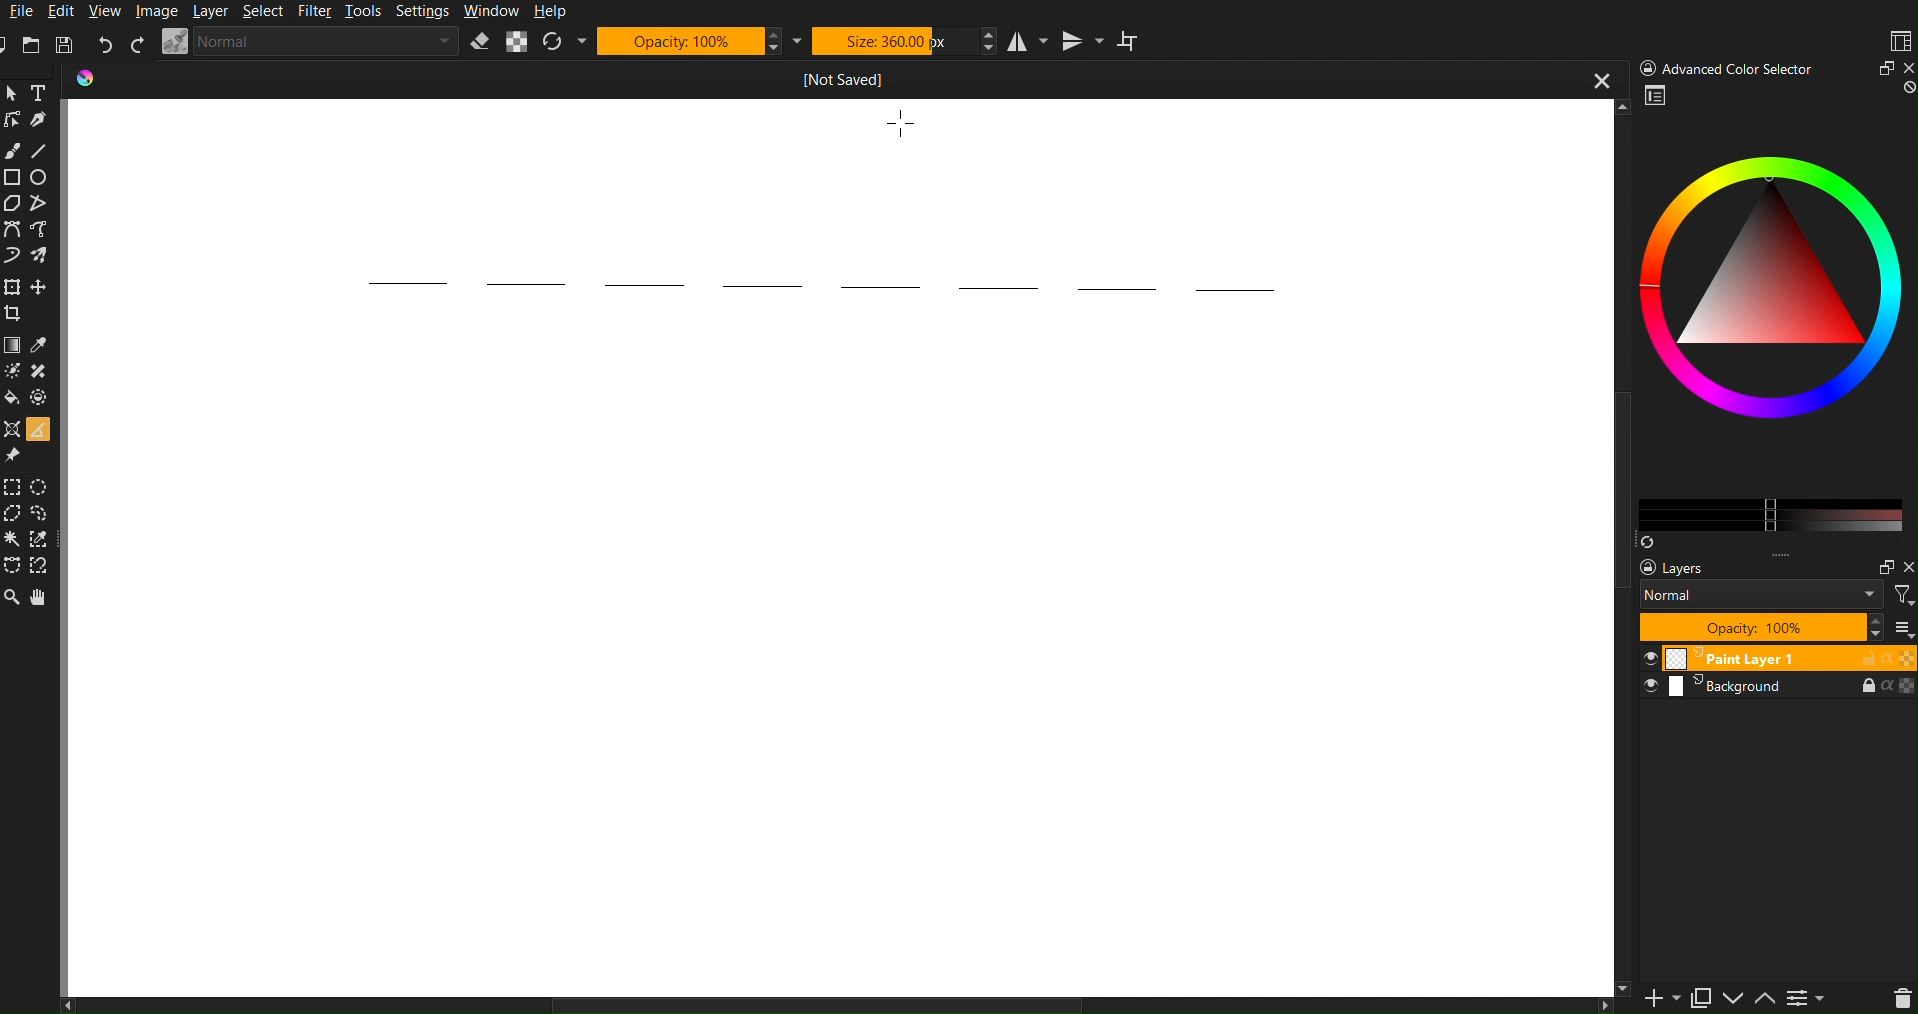 The image size is (1918, 1014). What do you see at coordinates (905, 123) in the screenshot?
I see `Cursor` at bounding box center [905, 123].